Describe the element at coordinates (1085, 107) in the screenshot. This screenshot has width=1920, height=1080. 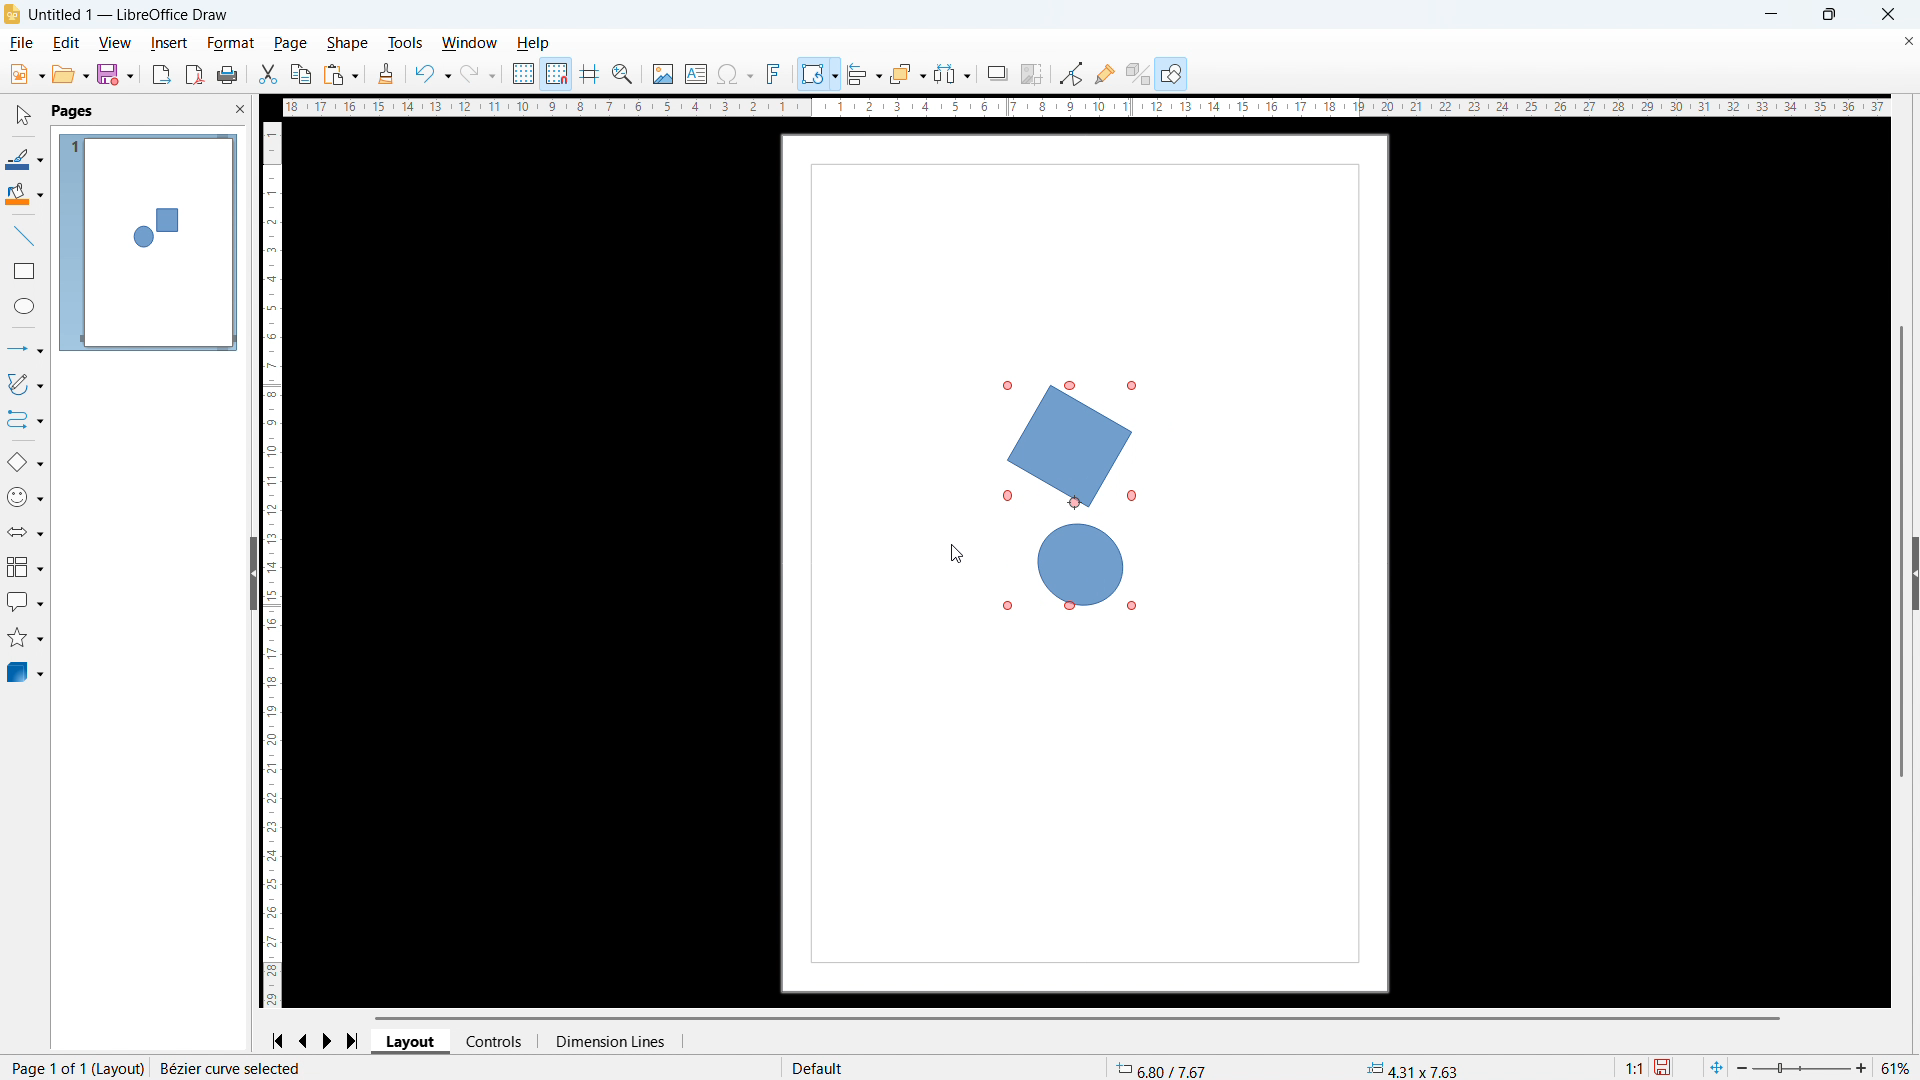
I see `Horizontal ruler ` at that location.